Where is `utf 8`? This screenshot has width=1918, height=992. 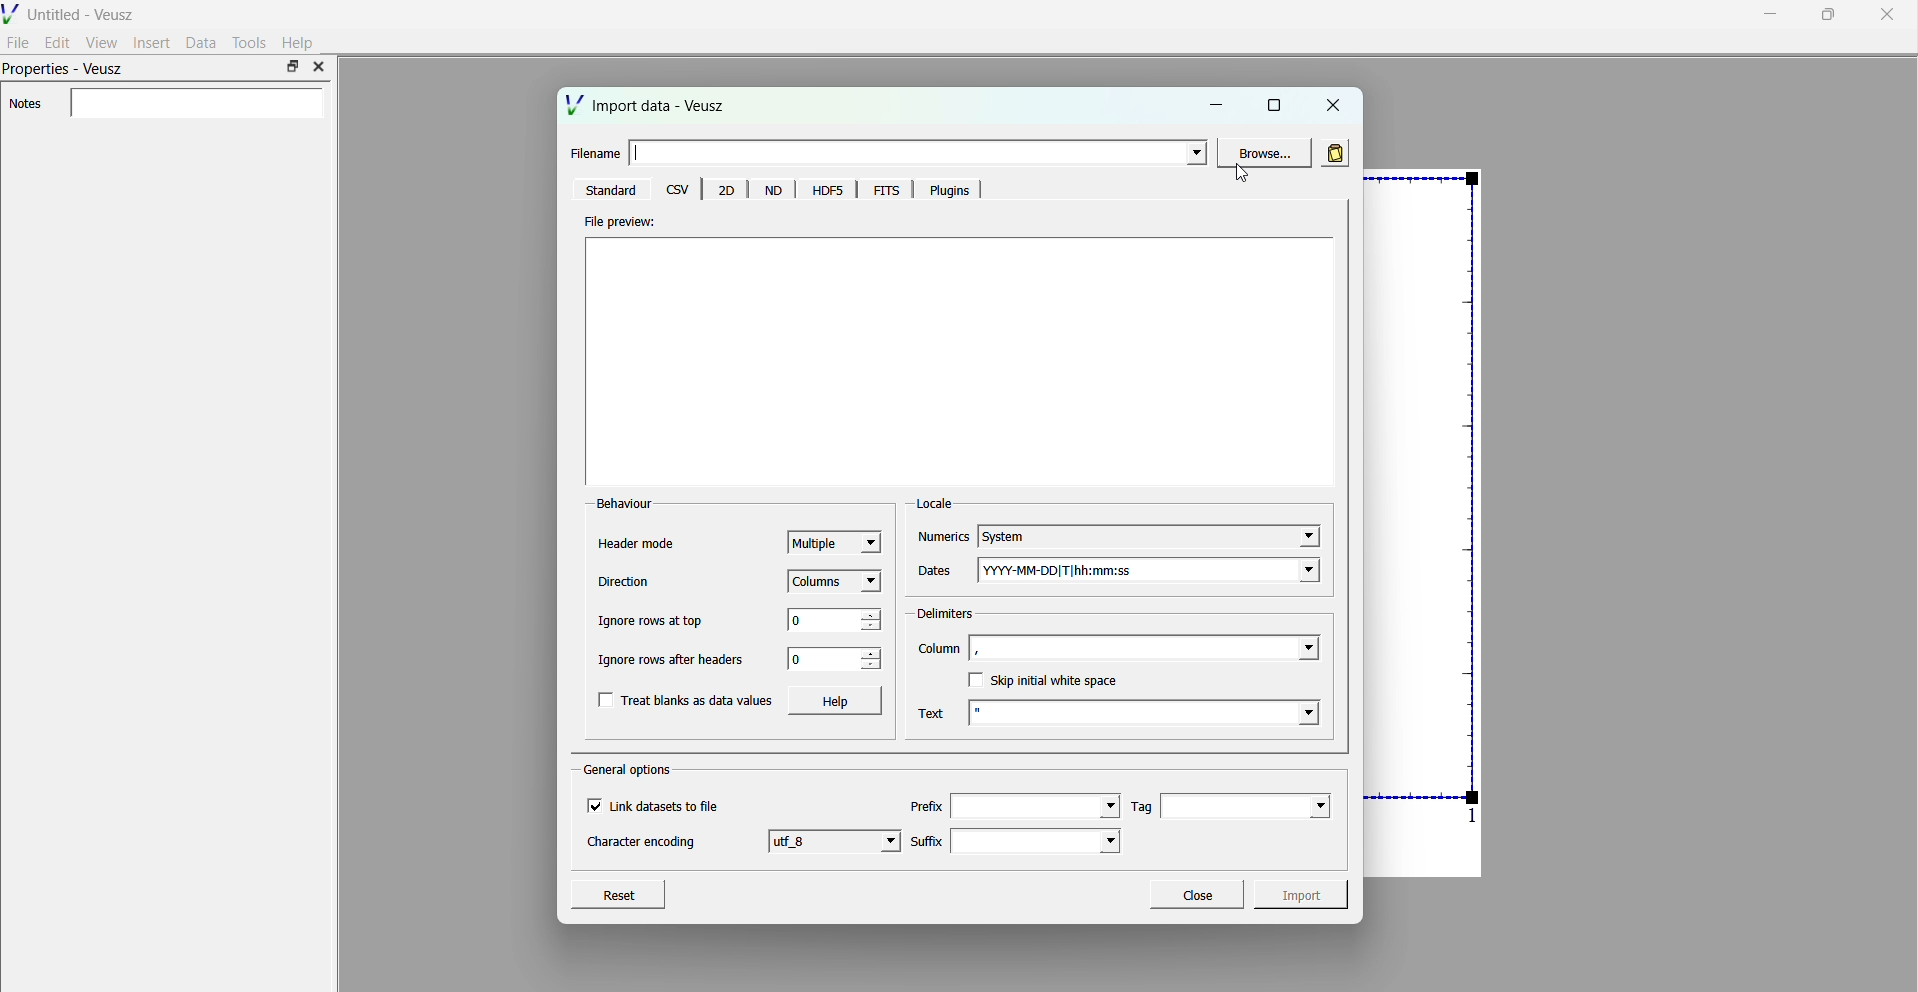 utf 8 is located at coordinates (837, 840).